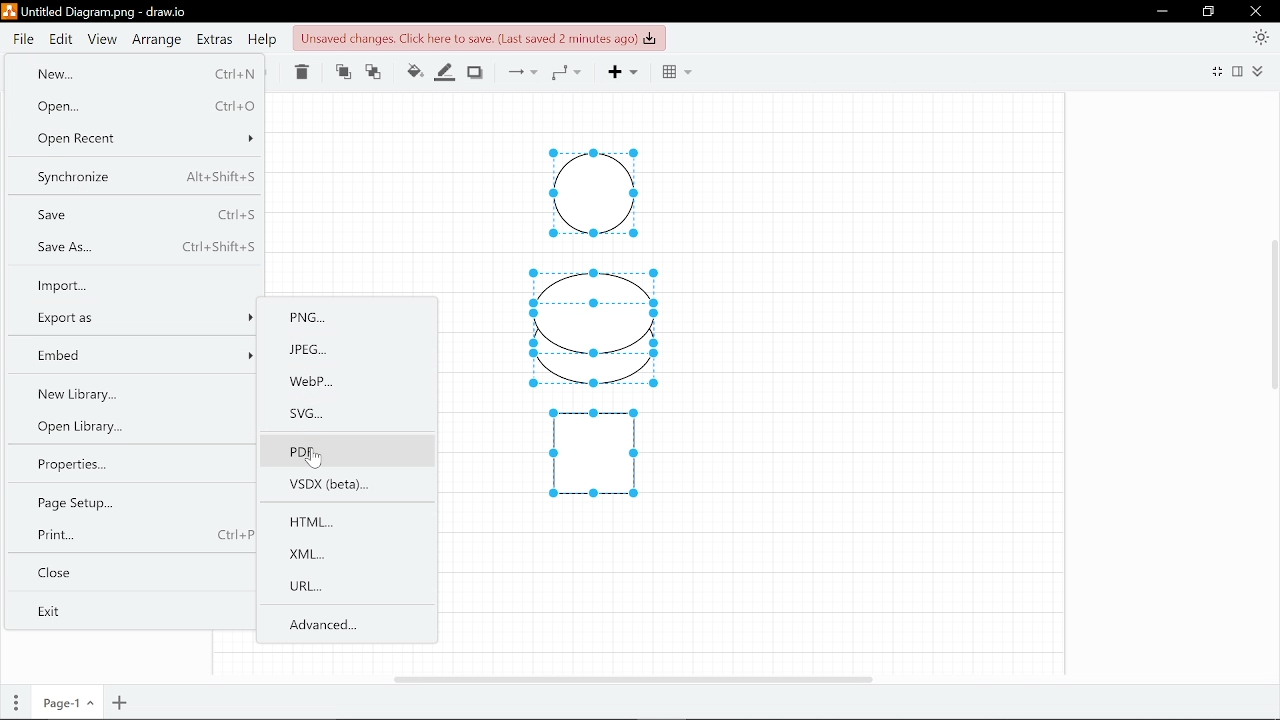 The height and width of the screenshot is (720, 1280). Describe the element at coordinates (345, 351) in the screenshot. I see `JPEG` at that location.